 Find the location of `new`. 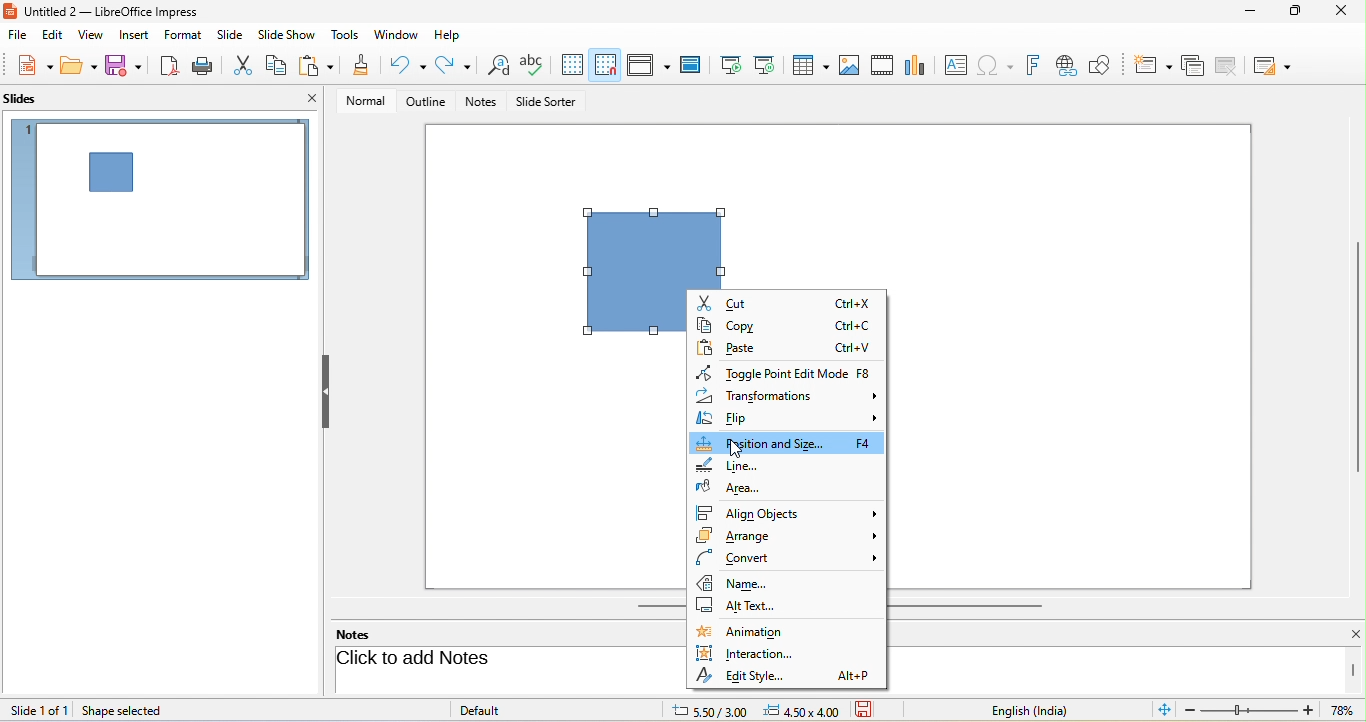

new is located at coordinates (28, 67).